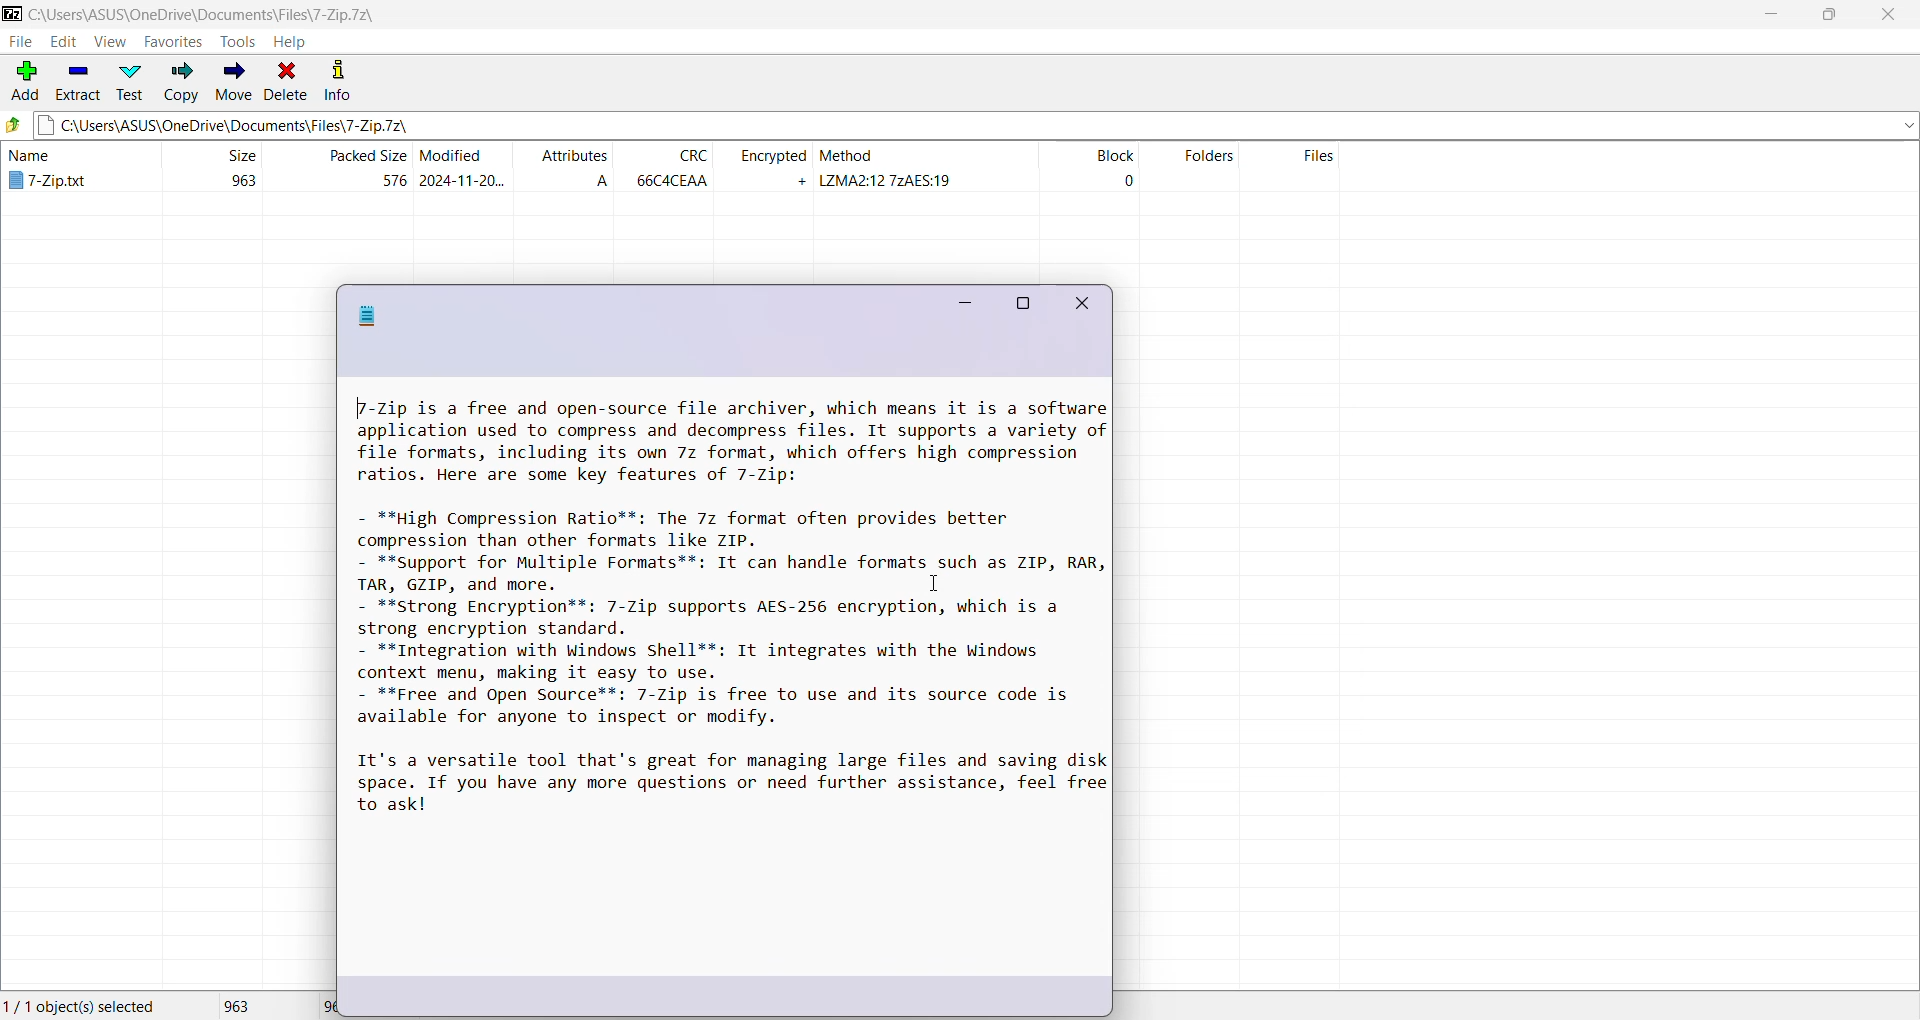 Image resolution: width=1920 pixels, height=1020 pixels. Describe the element at coordinates (1085, 305) in the screenshot. I see `Close` at that location.